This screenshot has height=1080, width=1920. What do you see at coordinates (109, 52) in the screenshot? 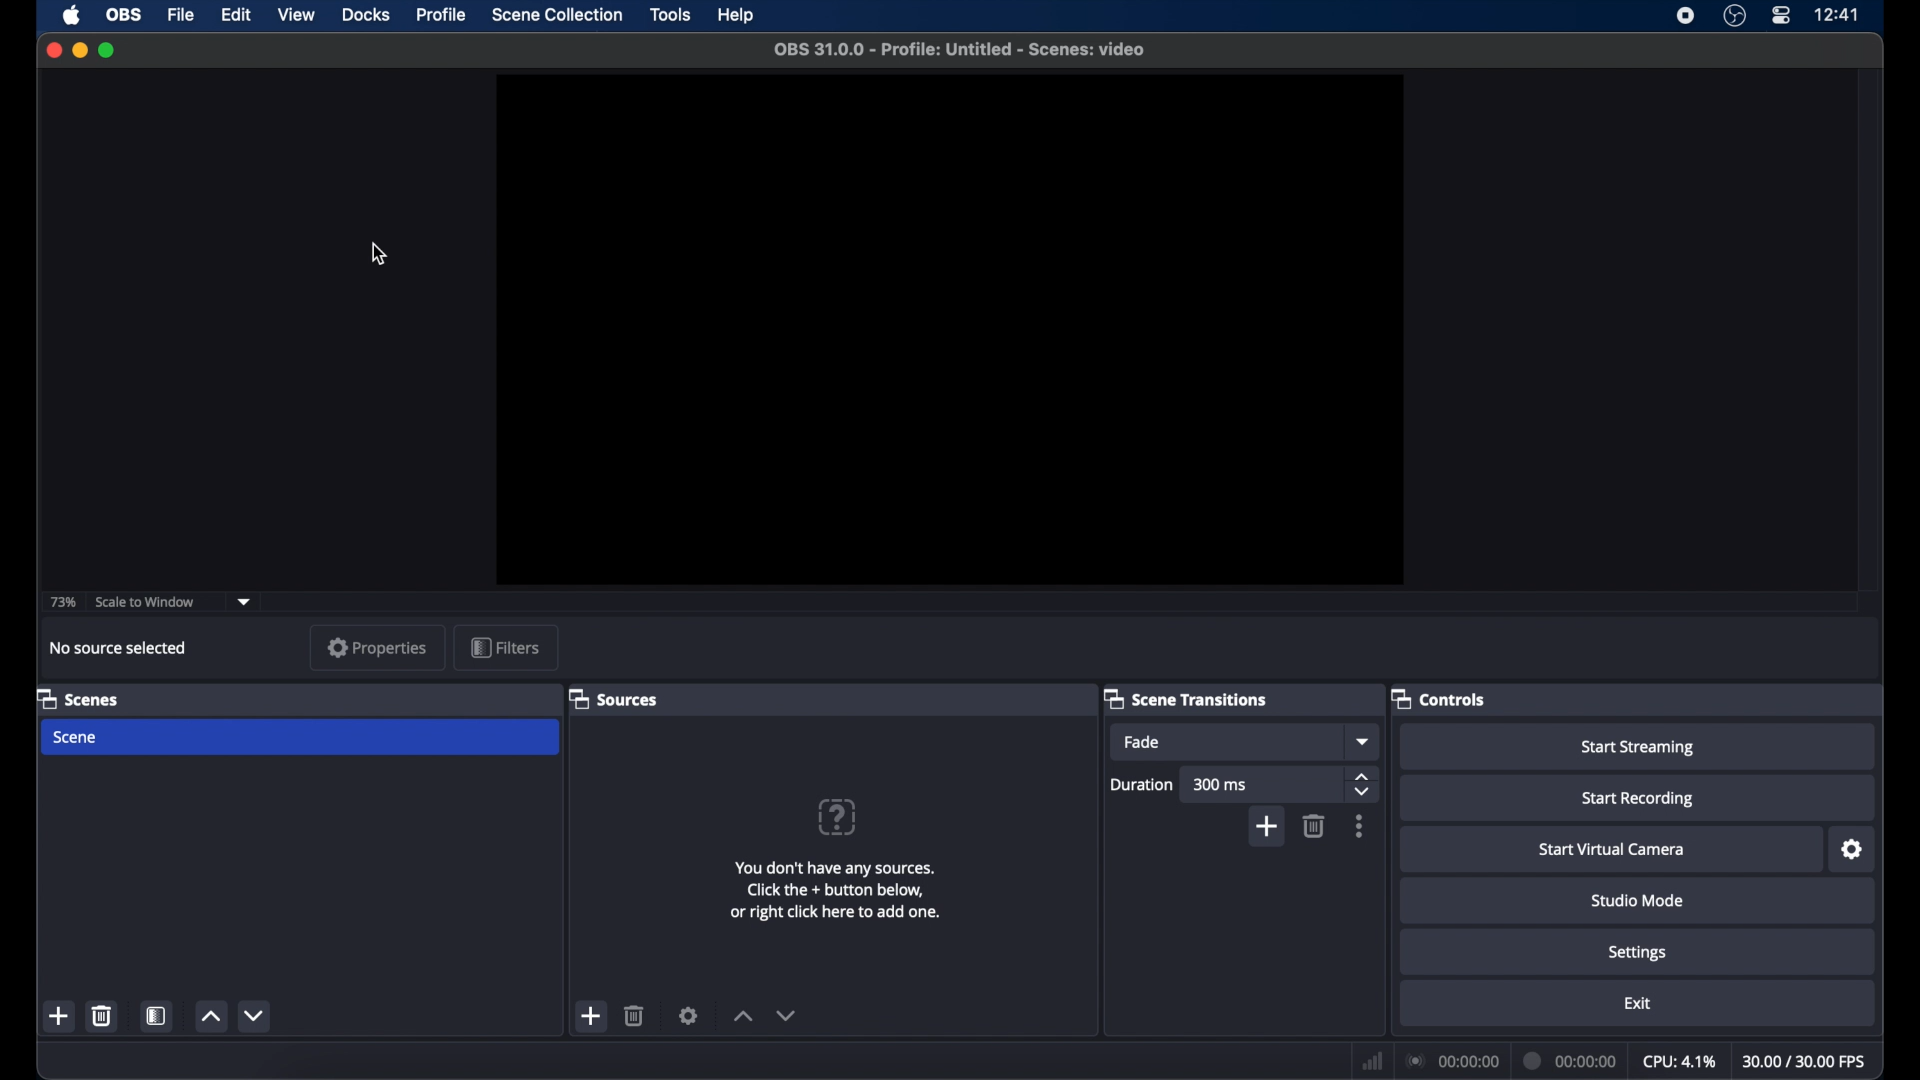
I see `maximize` at bounding box center [109, 52].